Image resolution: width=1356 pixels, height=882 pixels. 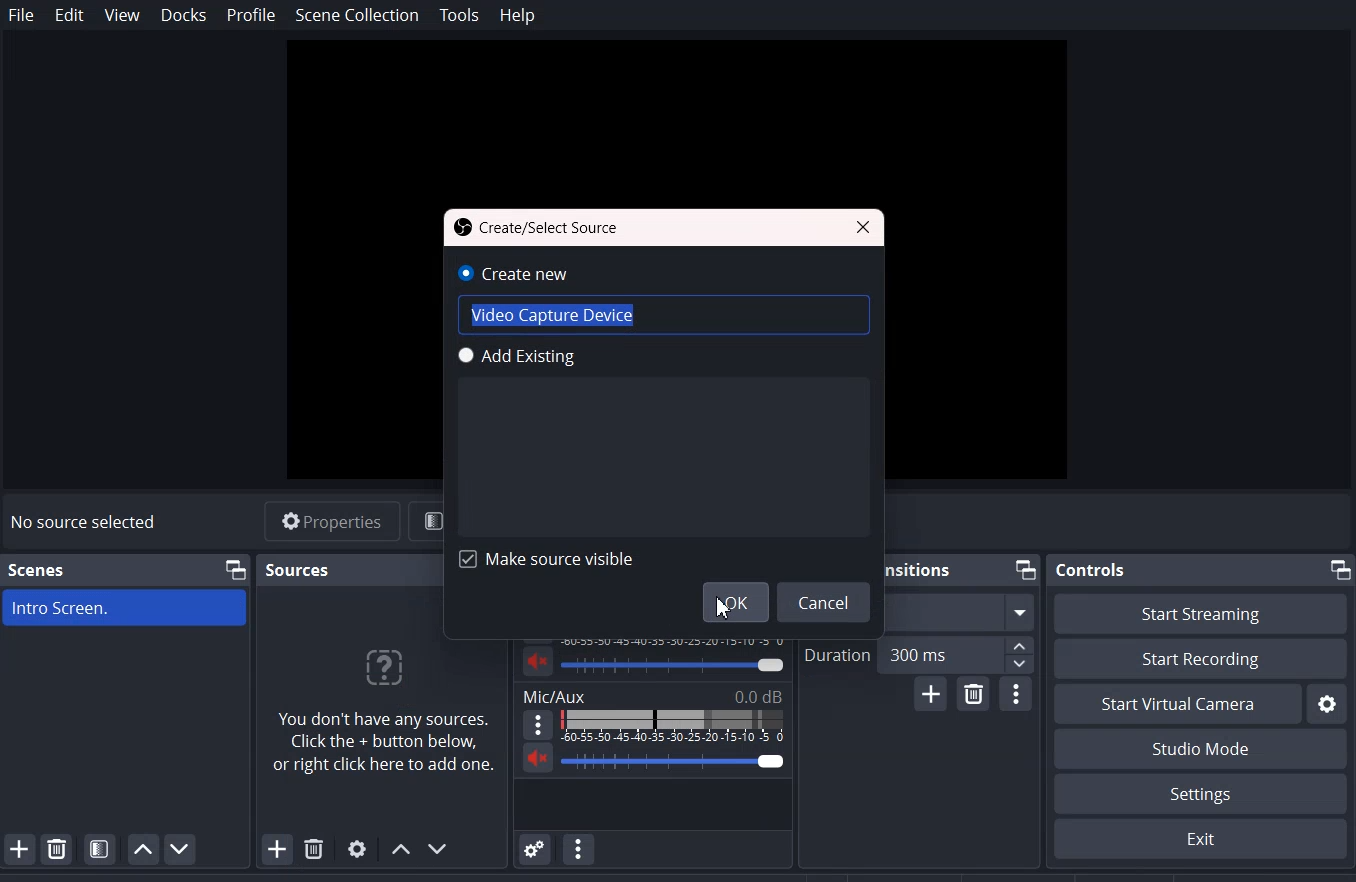 What do you see at coordinates (549, 559) in the screenshot?
I see `Make Source visible` at bounding box center [549, 559].